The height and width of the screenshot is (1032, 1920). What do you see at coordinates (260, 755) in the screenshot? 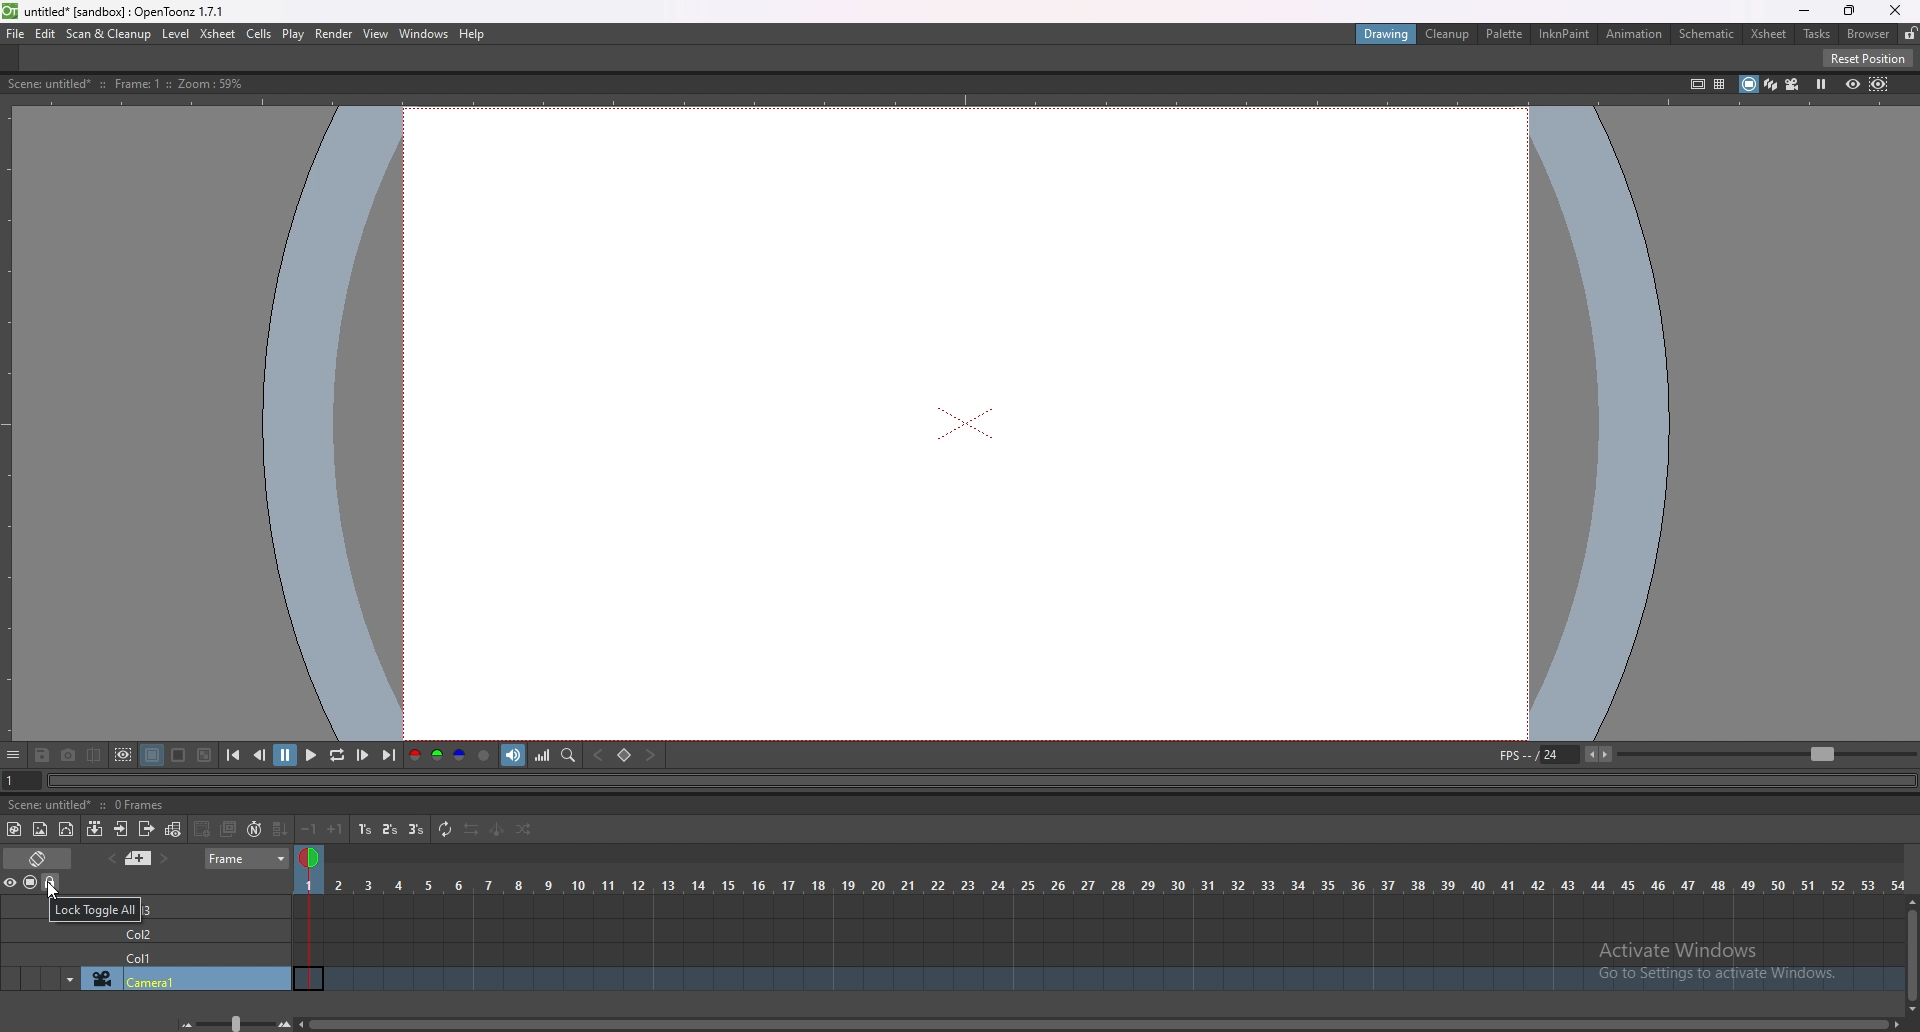
I see `previous frame` at bounding box center [260, 755].